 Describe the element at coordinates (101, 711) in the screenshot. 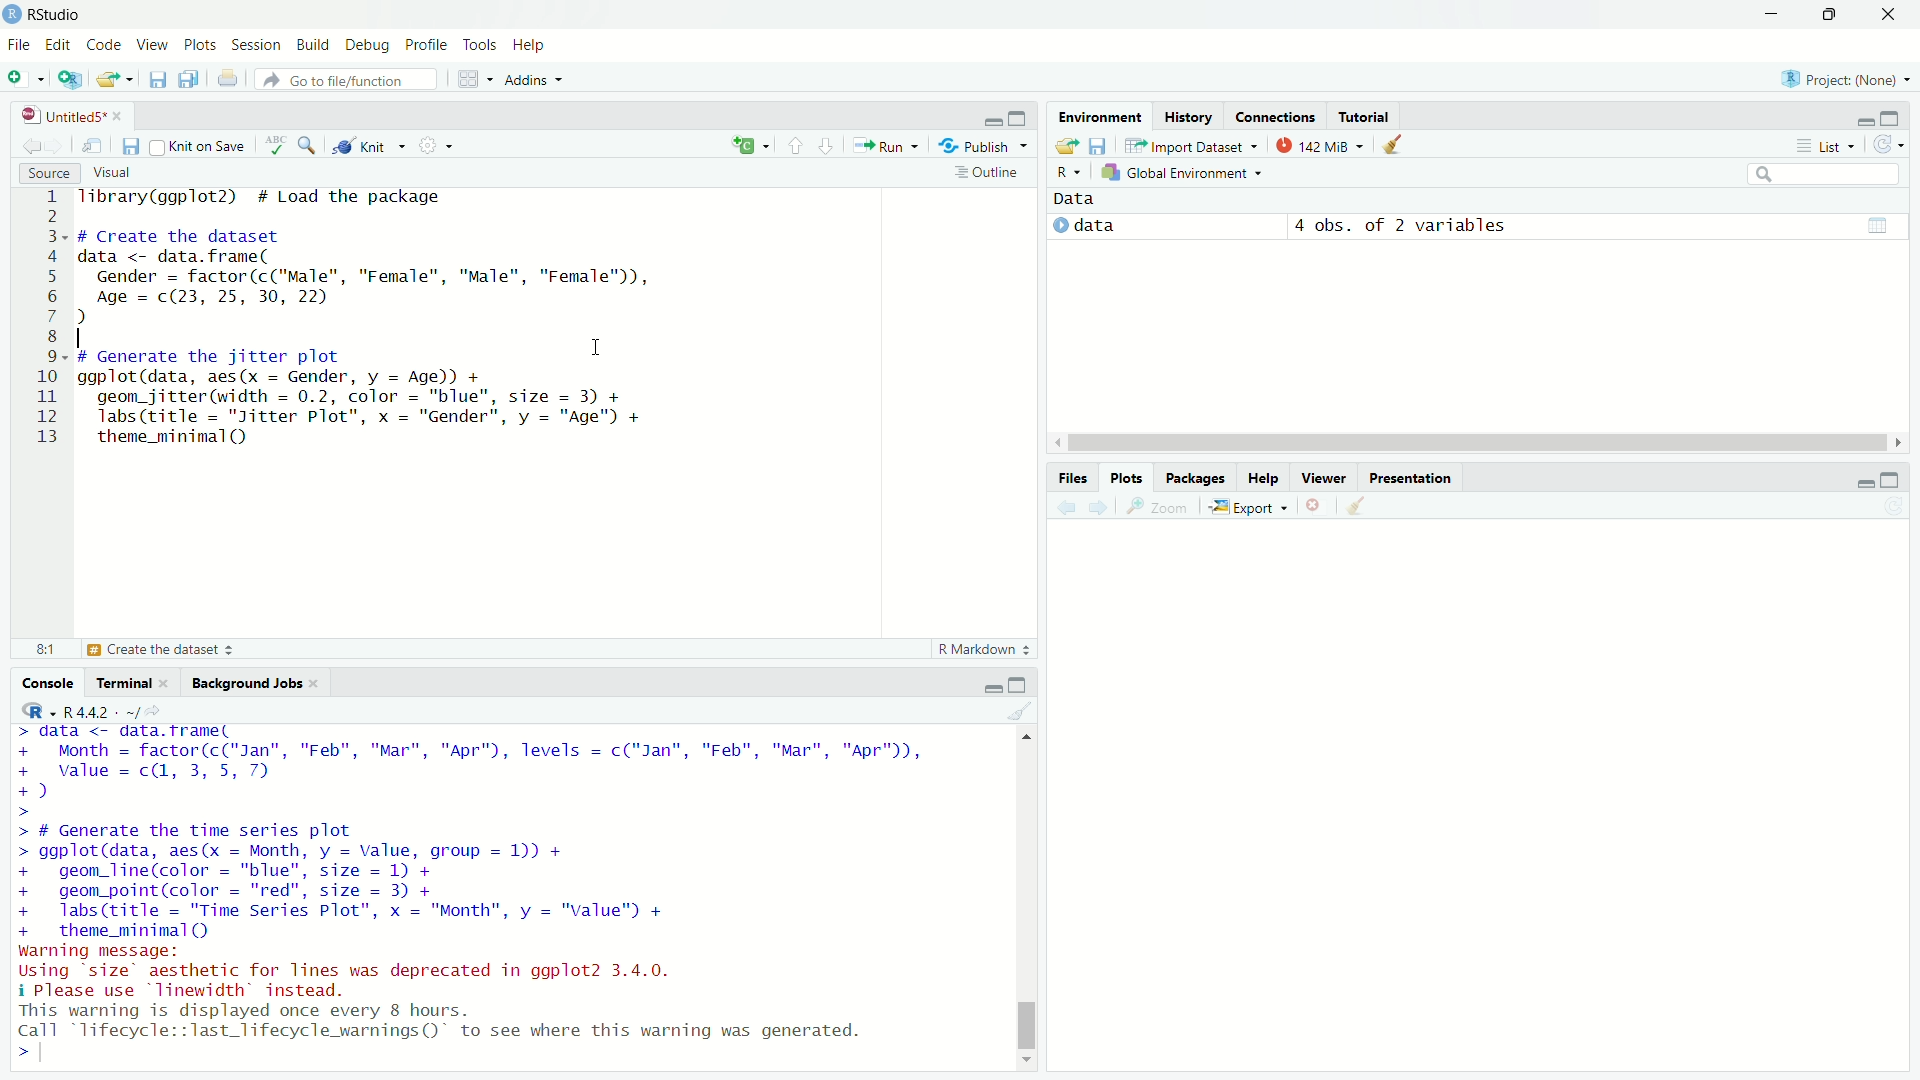

I see `R 4.4.2 . ~/` at that location.